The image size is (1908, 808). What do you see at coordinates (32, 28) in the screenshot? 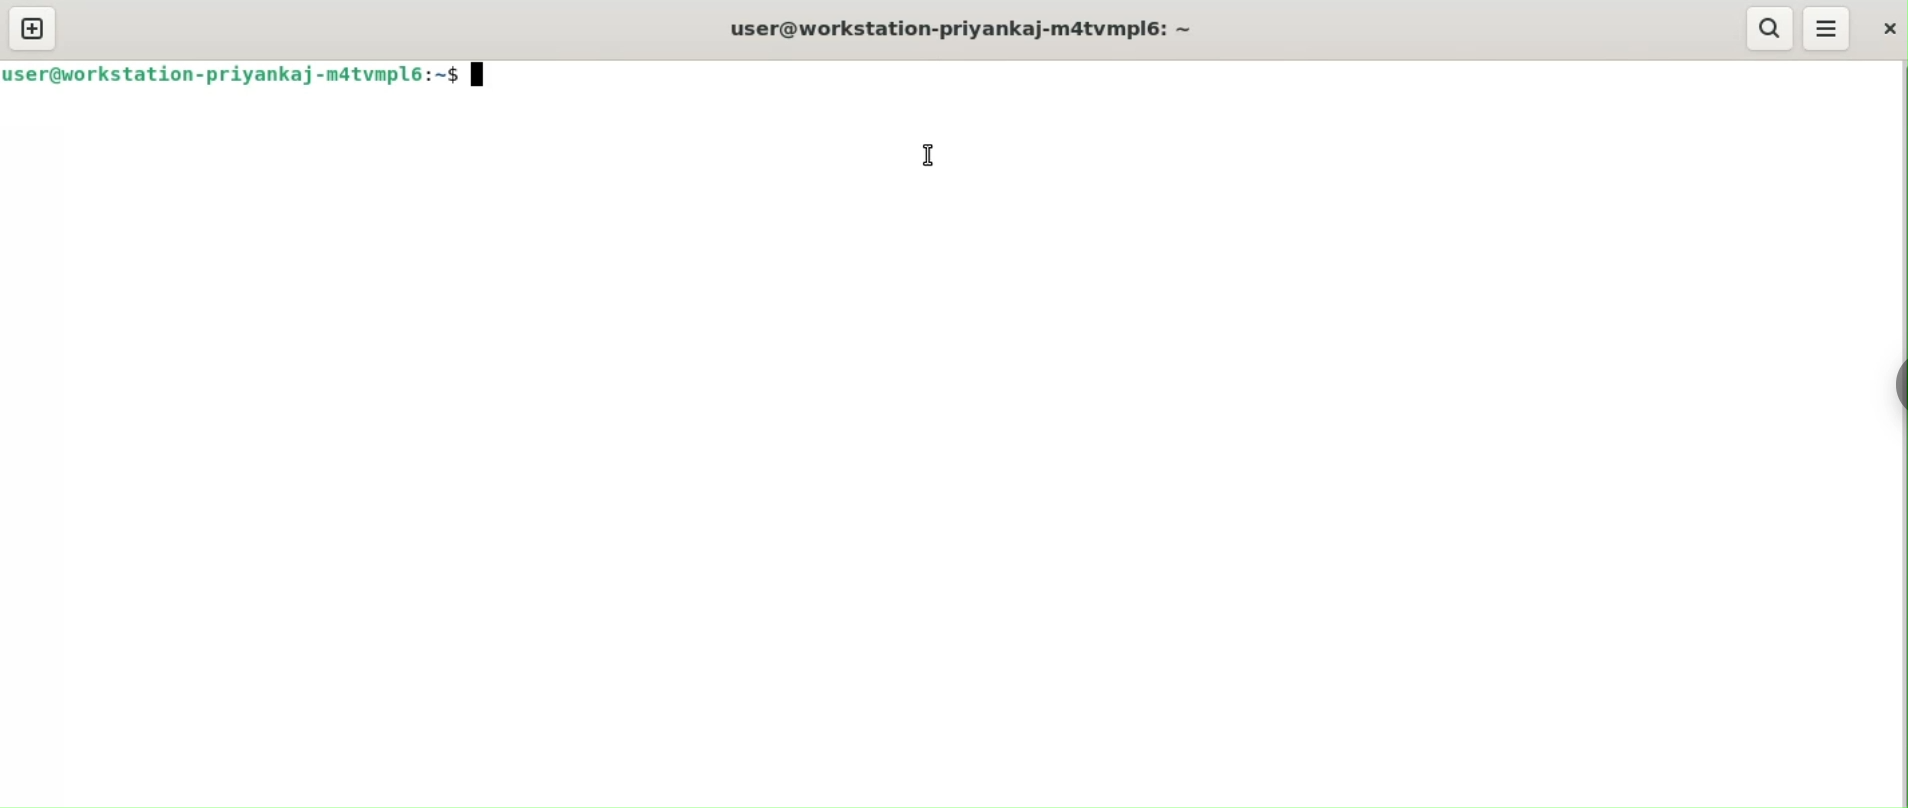
I see `new tab` at bounding box center [32, 28].